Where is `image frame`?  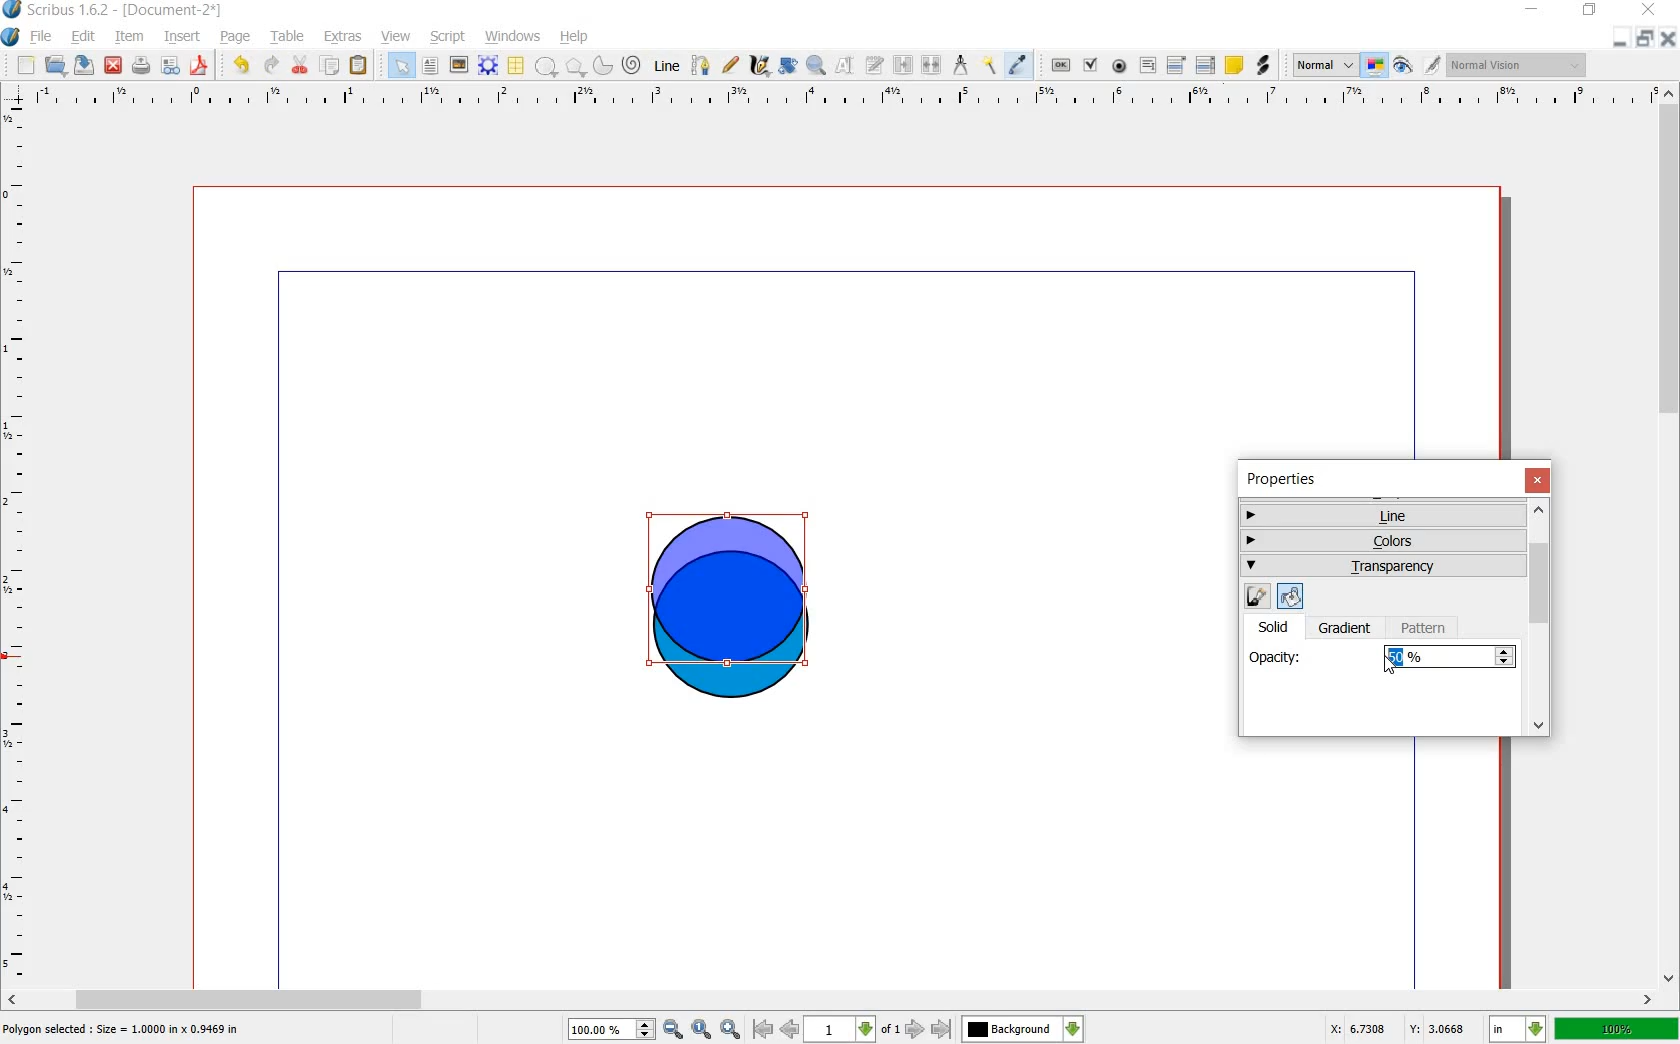 image frame is located at coordinates (458, 65).